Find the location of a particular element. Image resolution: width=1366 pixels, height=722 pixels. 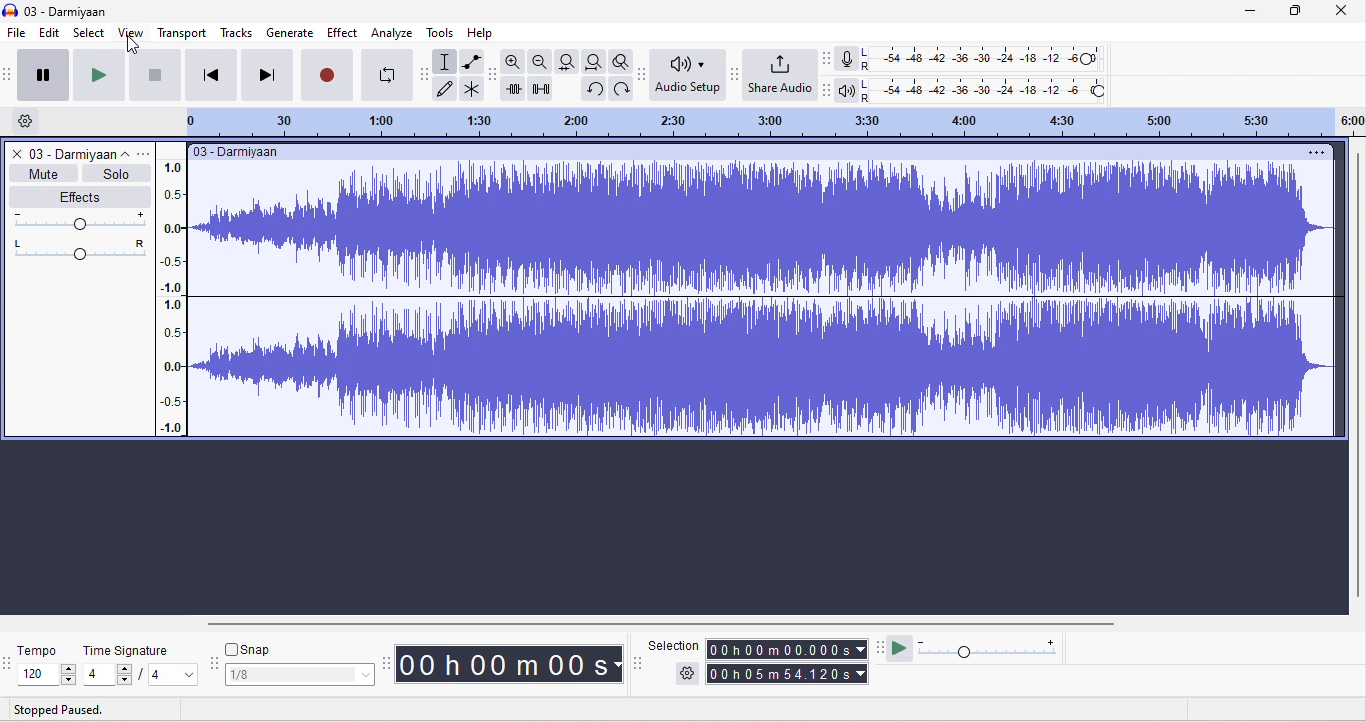

snap is located at coordinates (257, 648).